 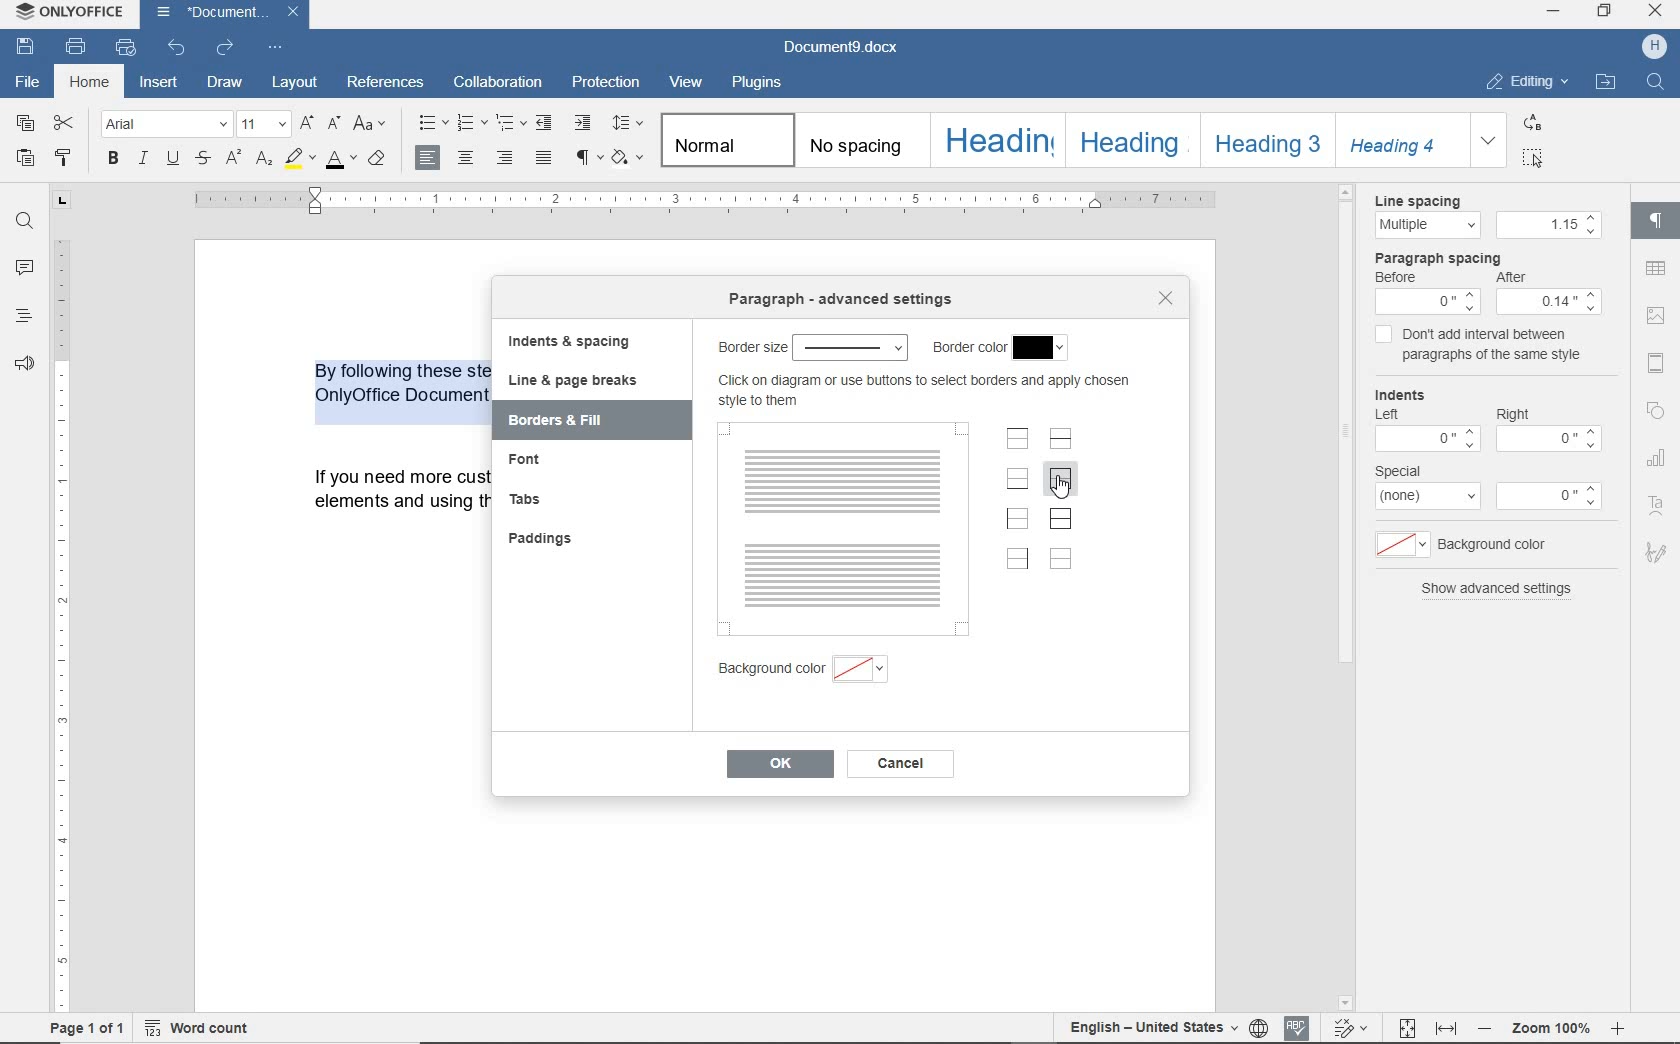 I want to click on borders & fill, so click(x=570, y=421).